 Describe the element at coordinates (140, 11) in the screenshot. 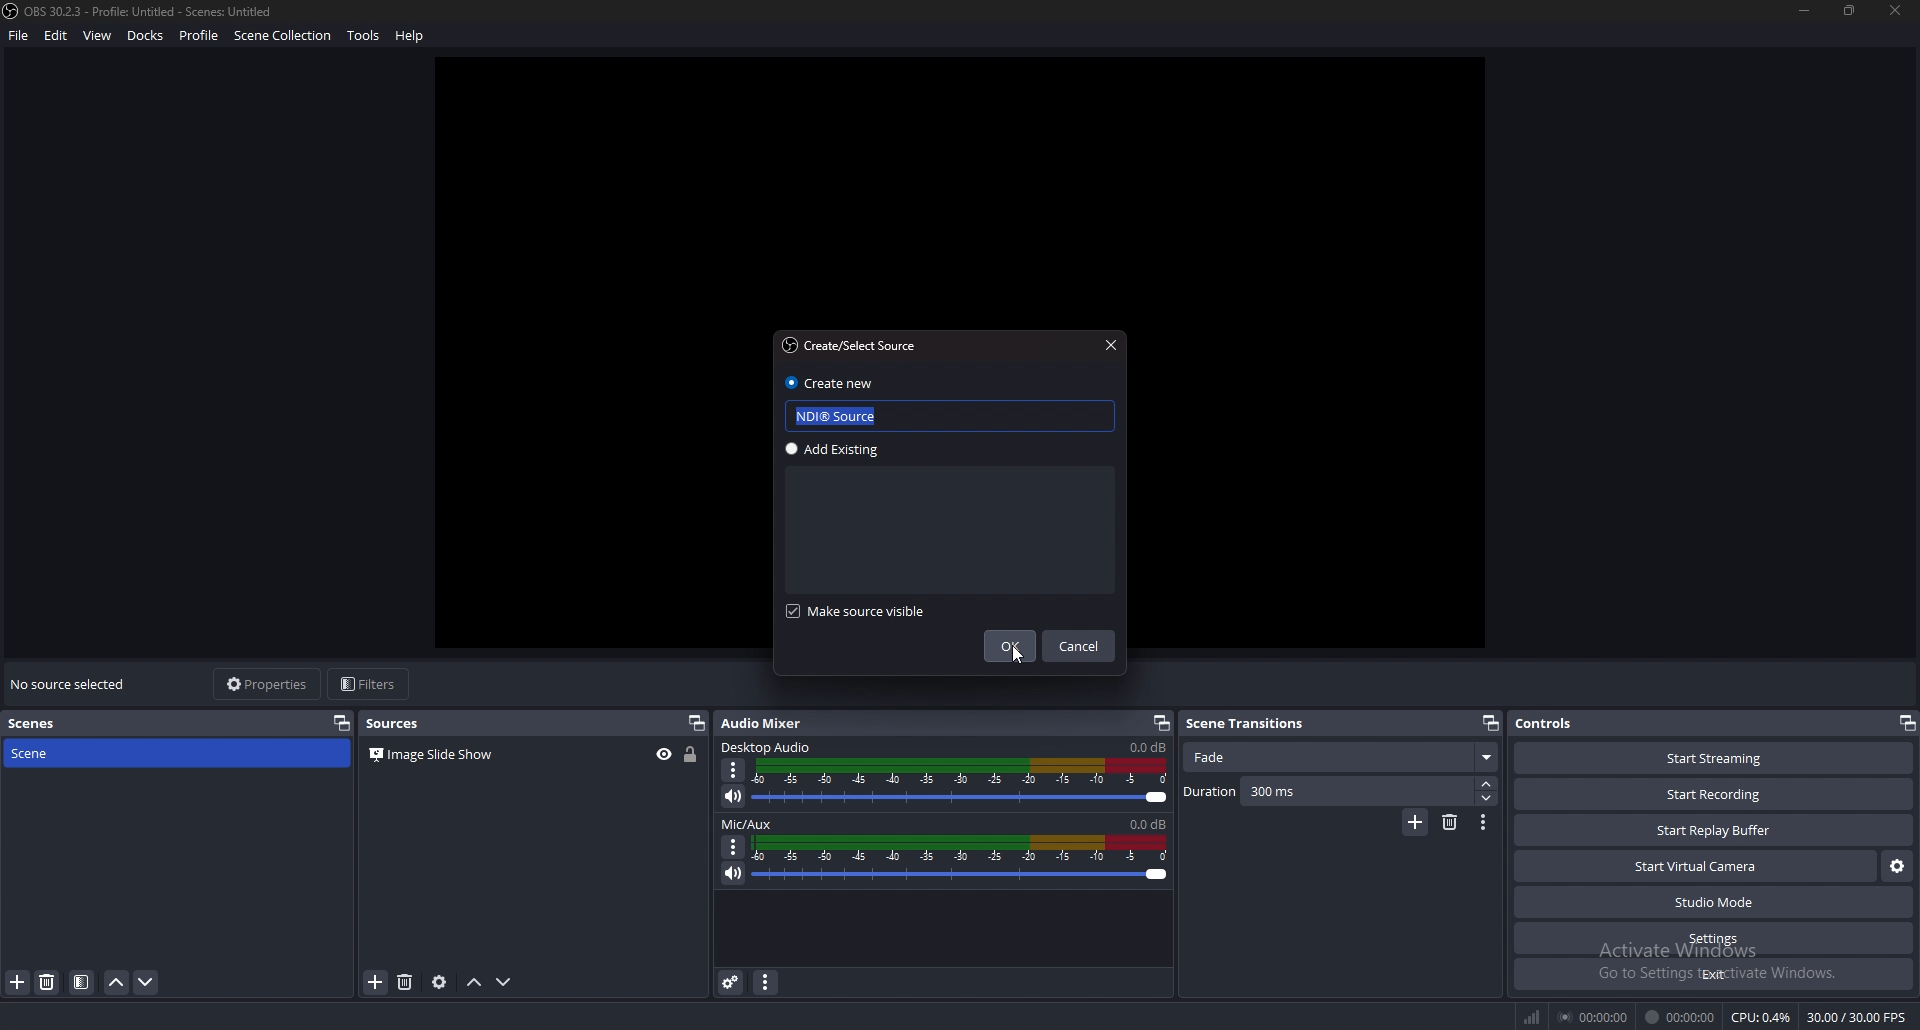

I see `file name` at that location.